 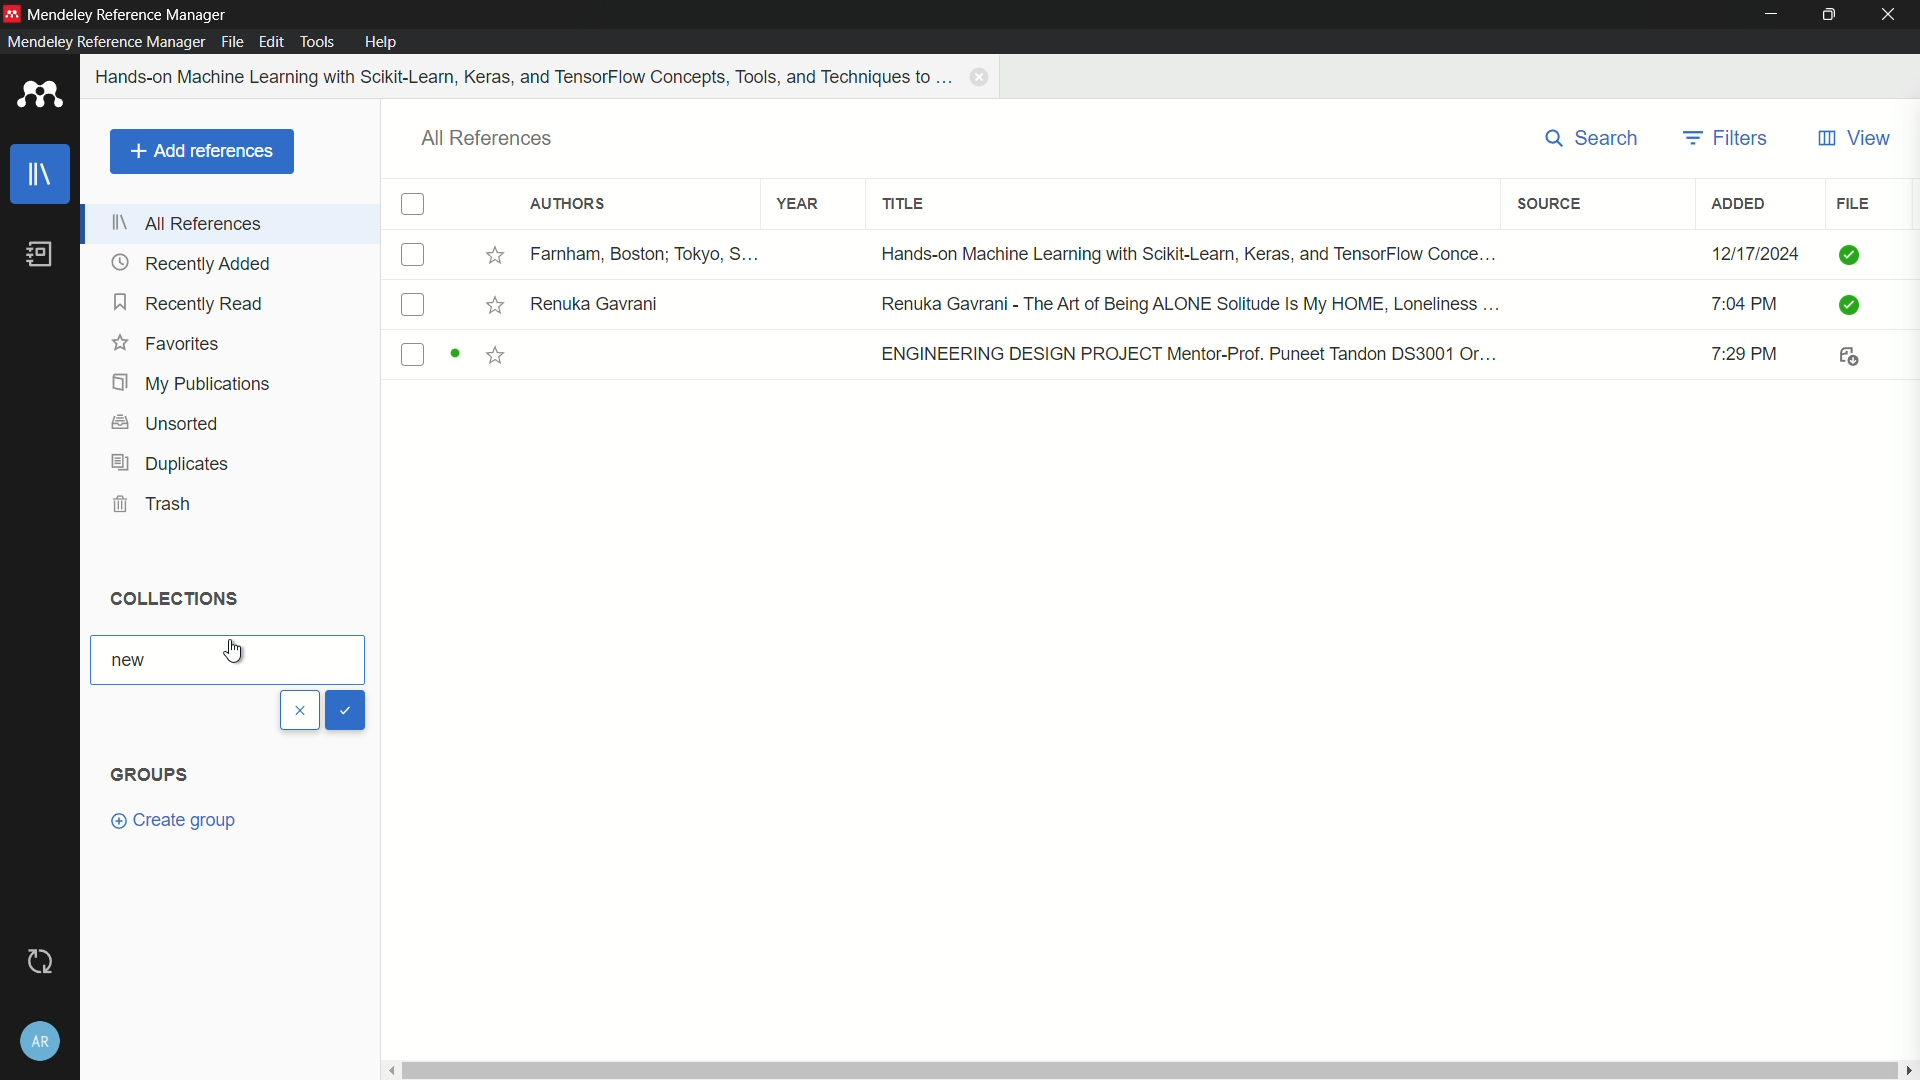 What do you see at coordinates (171, 463) in the screenshot?
I see `duplicates` at bounding box center [171, 463].